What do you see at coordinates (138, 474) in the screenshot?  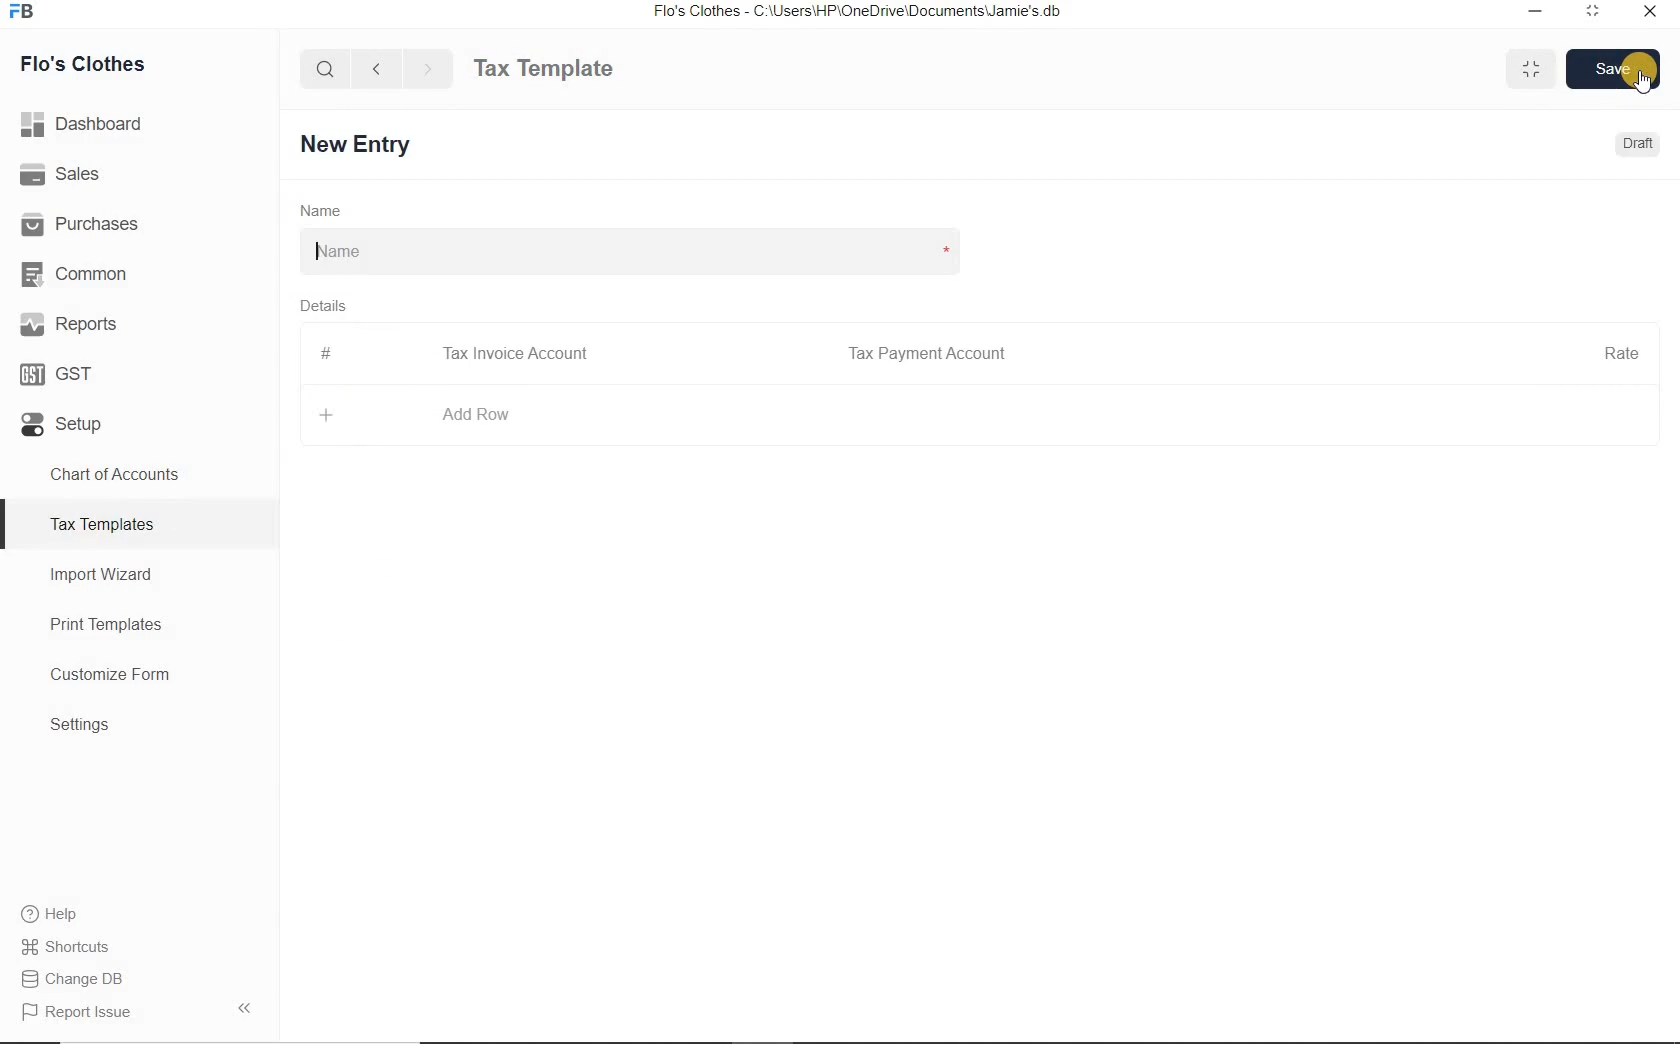 I see `Chart of Accounts` at bounding box center [138, 474].